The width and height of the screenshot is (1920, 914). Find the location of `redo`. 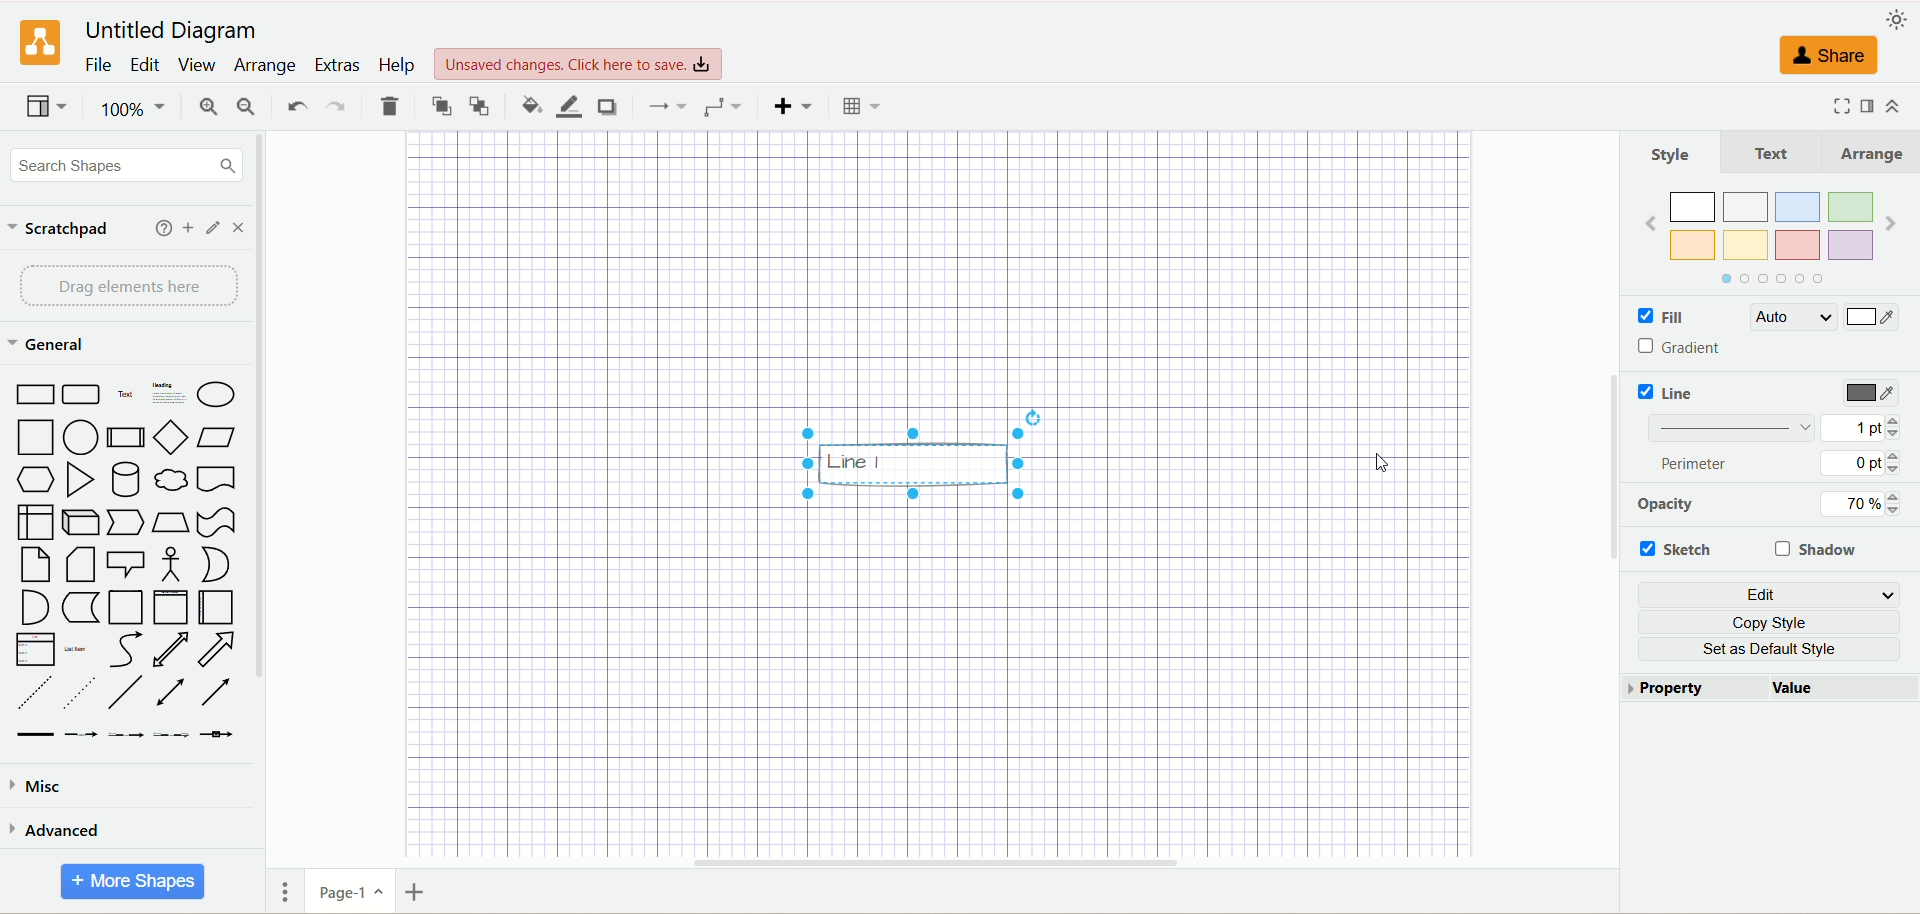

redo is located at coordinates (335, 104).